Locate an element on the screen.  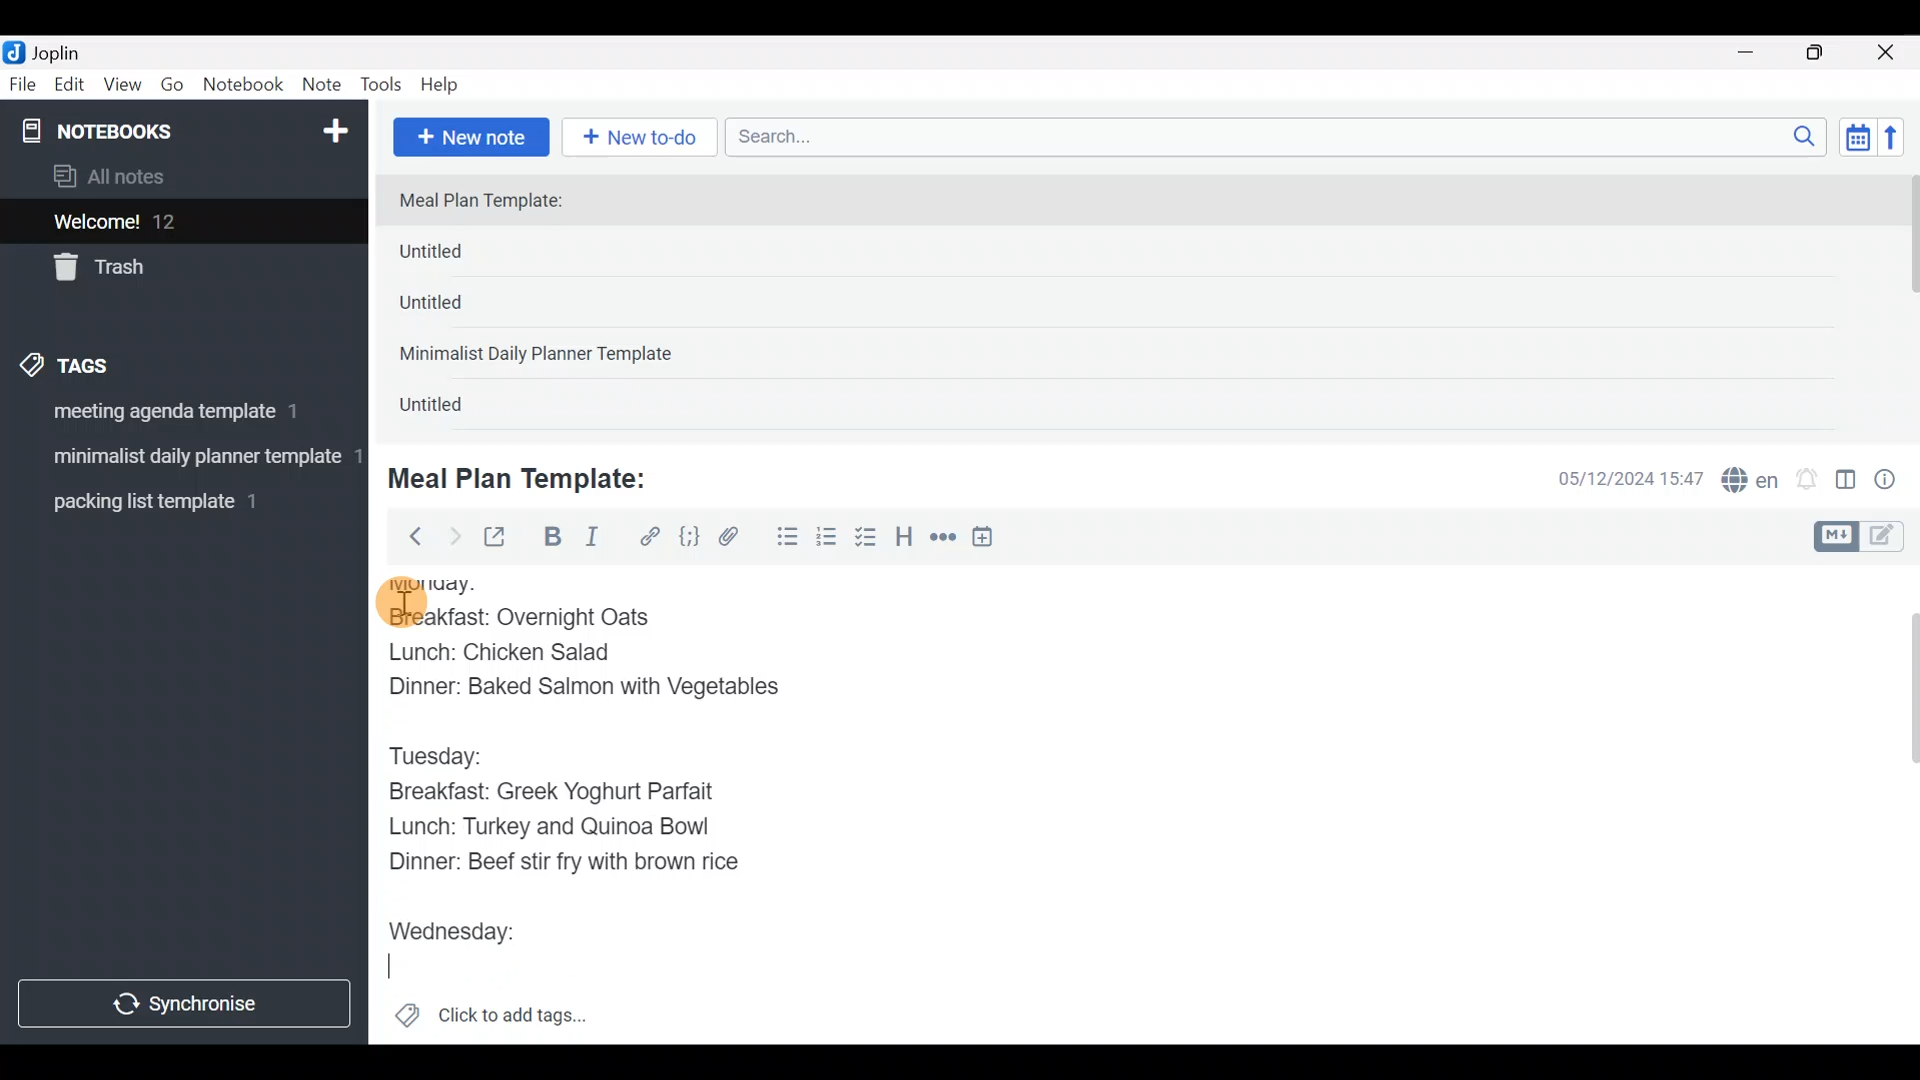
Toggle sort order is located at coordinates (1857, 138).